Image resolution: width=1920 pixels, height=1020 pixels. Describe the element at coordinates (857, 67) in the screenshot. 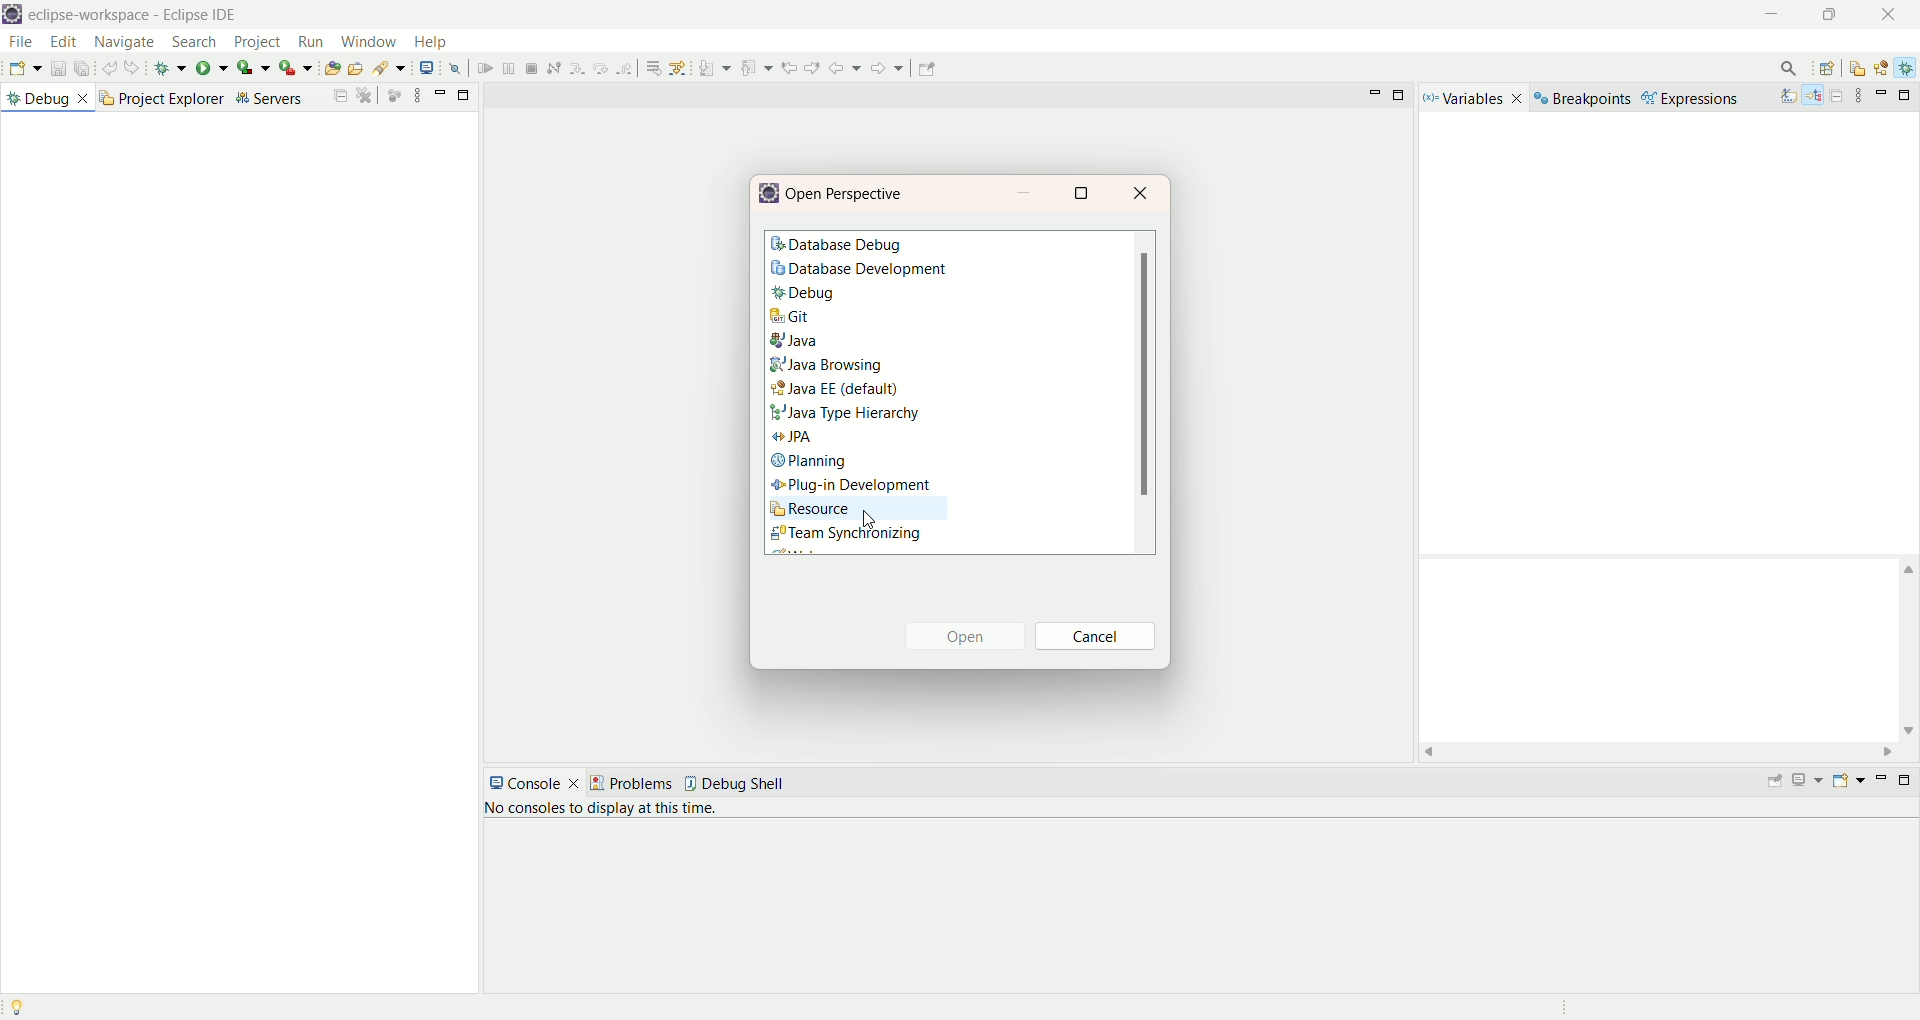

I see `next annotation` at that location.